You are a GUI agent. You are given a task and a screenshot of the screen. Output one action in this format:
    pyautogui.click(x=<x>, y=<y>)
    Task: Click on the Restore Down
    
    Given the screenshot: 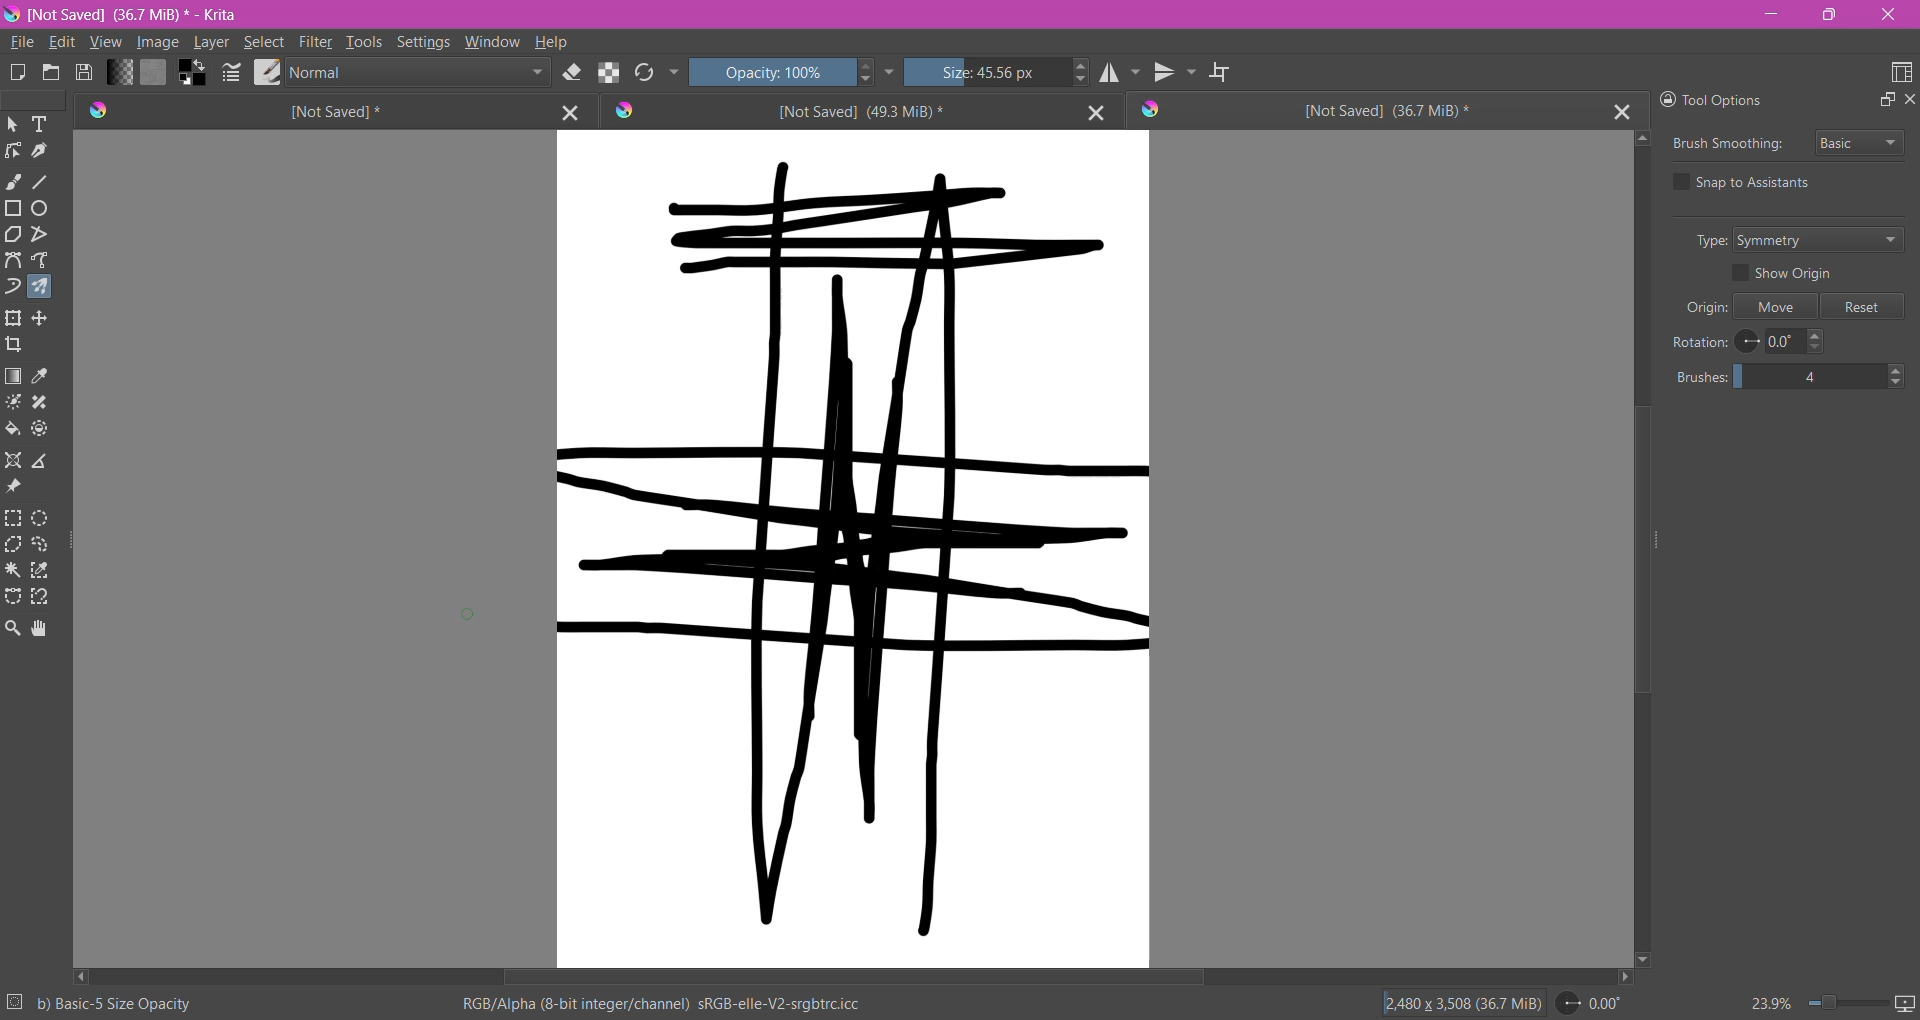 What is the action you would take?
    pyautogui.click(x=1832, y=15)
    